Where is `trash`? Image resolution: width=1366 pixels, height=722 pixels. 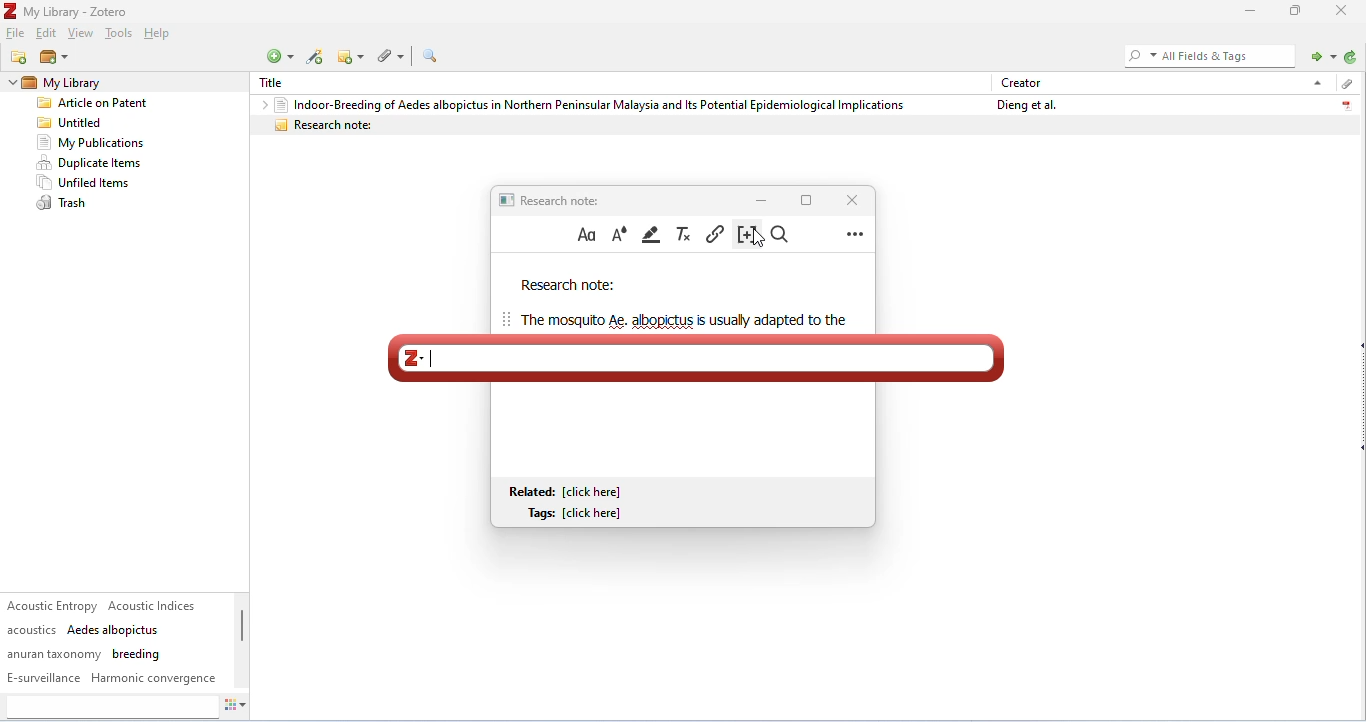 trash is located at coordinates (65, 204).